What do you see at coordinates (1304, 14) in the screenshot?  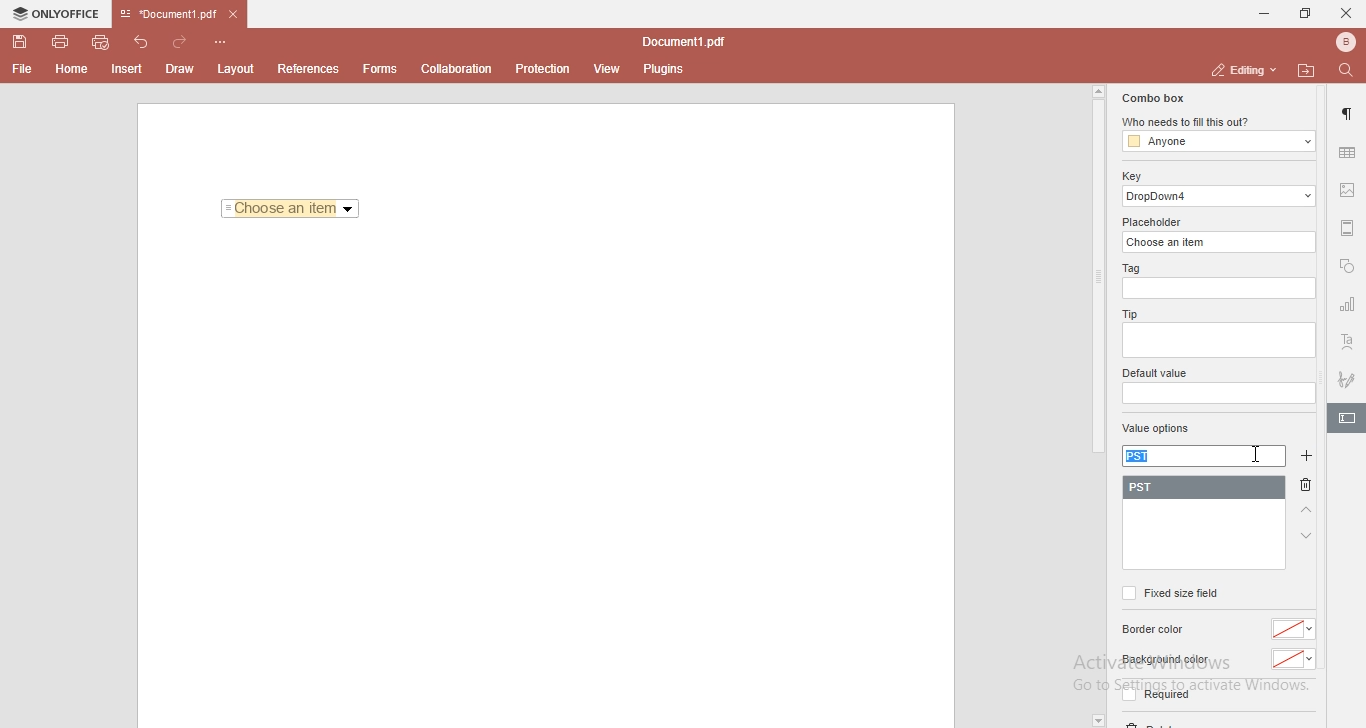 I see `restore` at bounding box center [1304, 14].